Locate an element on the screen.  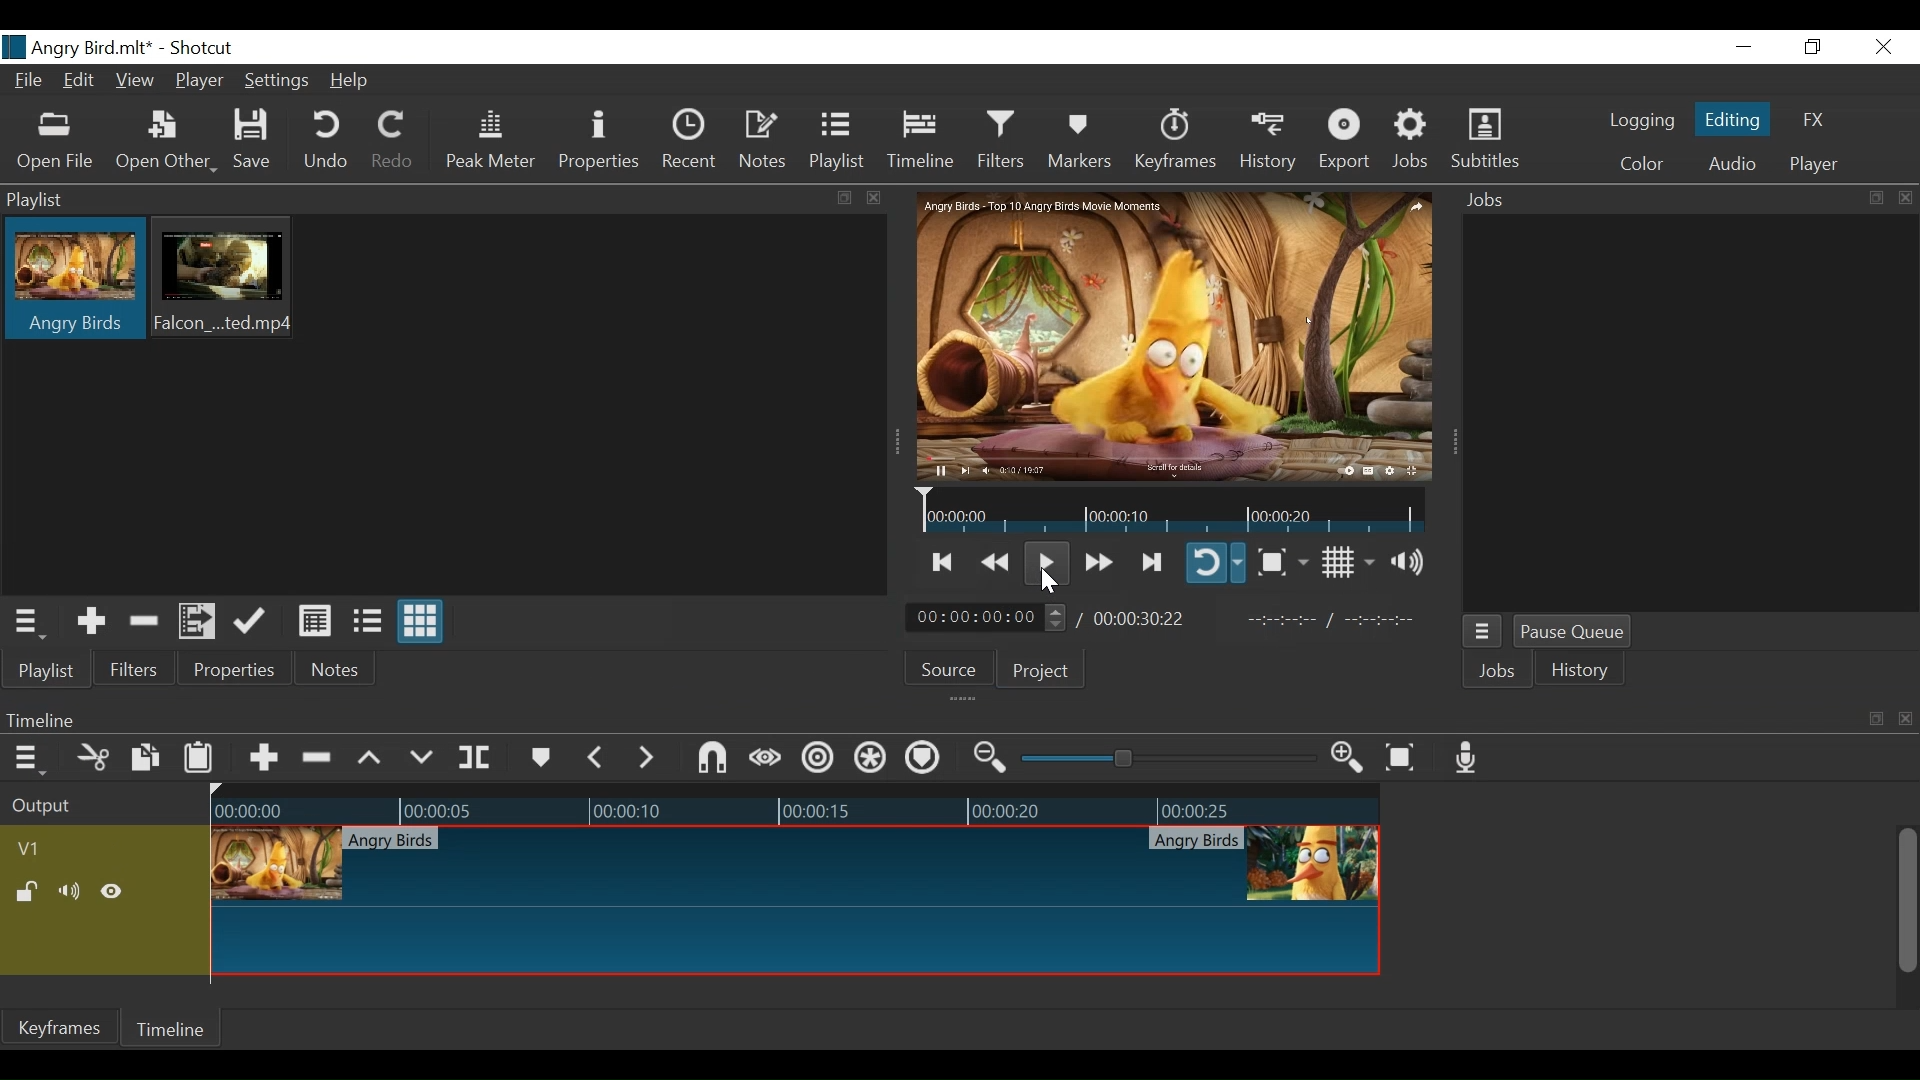
 is located at coordinates (961, 718).